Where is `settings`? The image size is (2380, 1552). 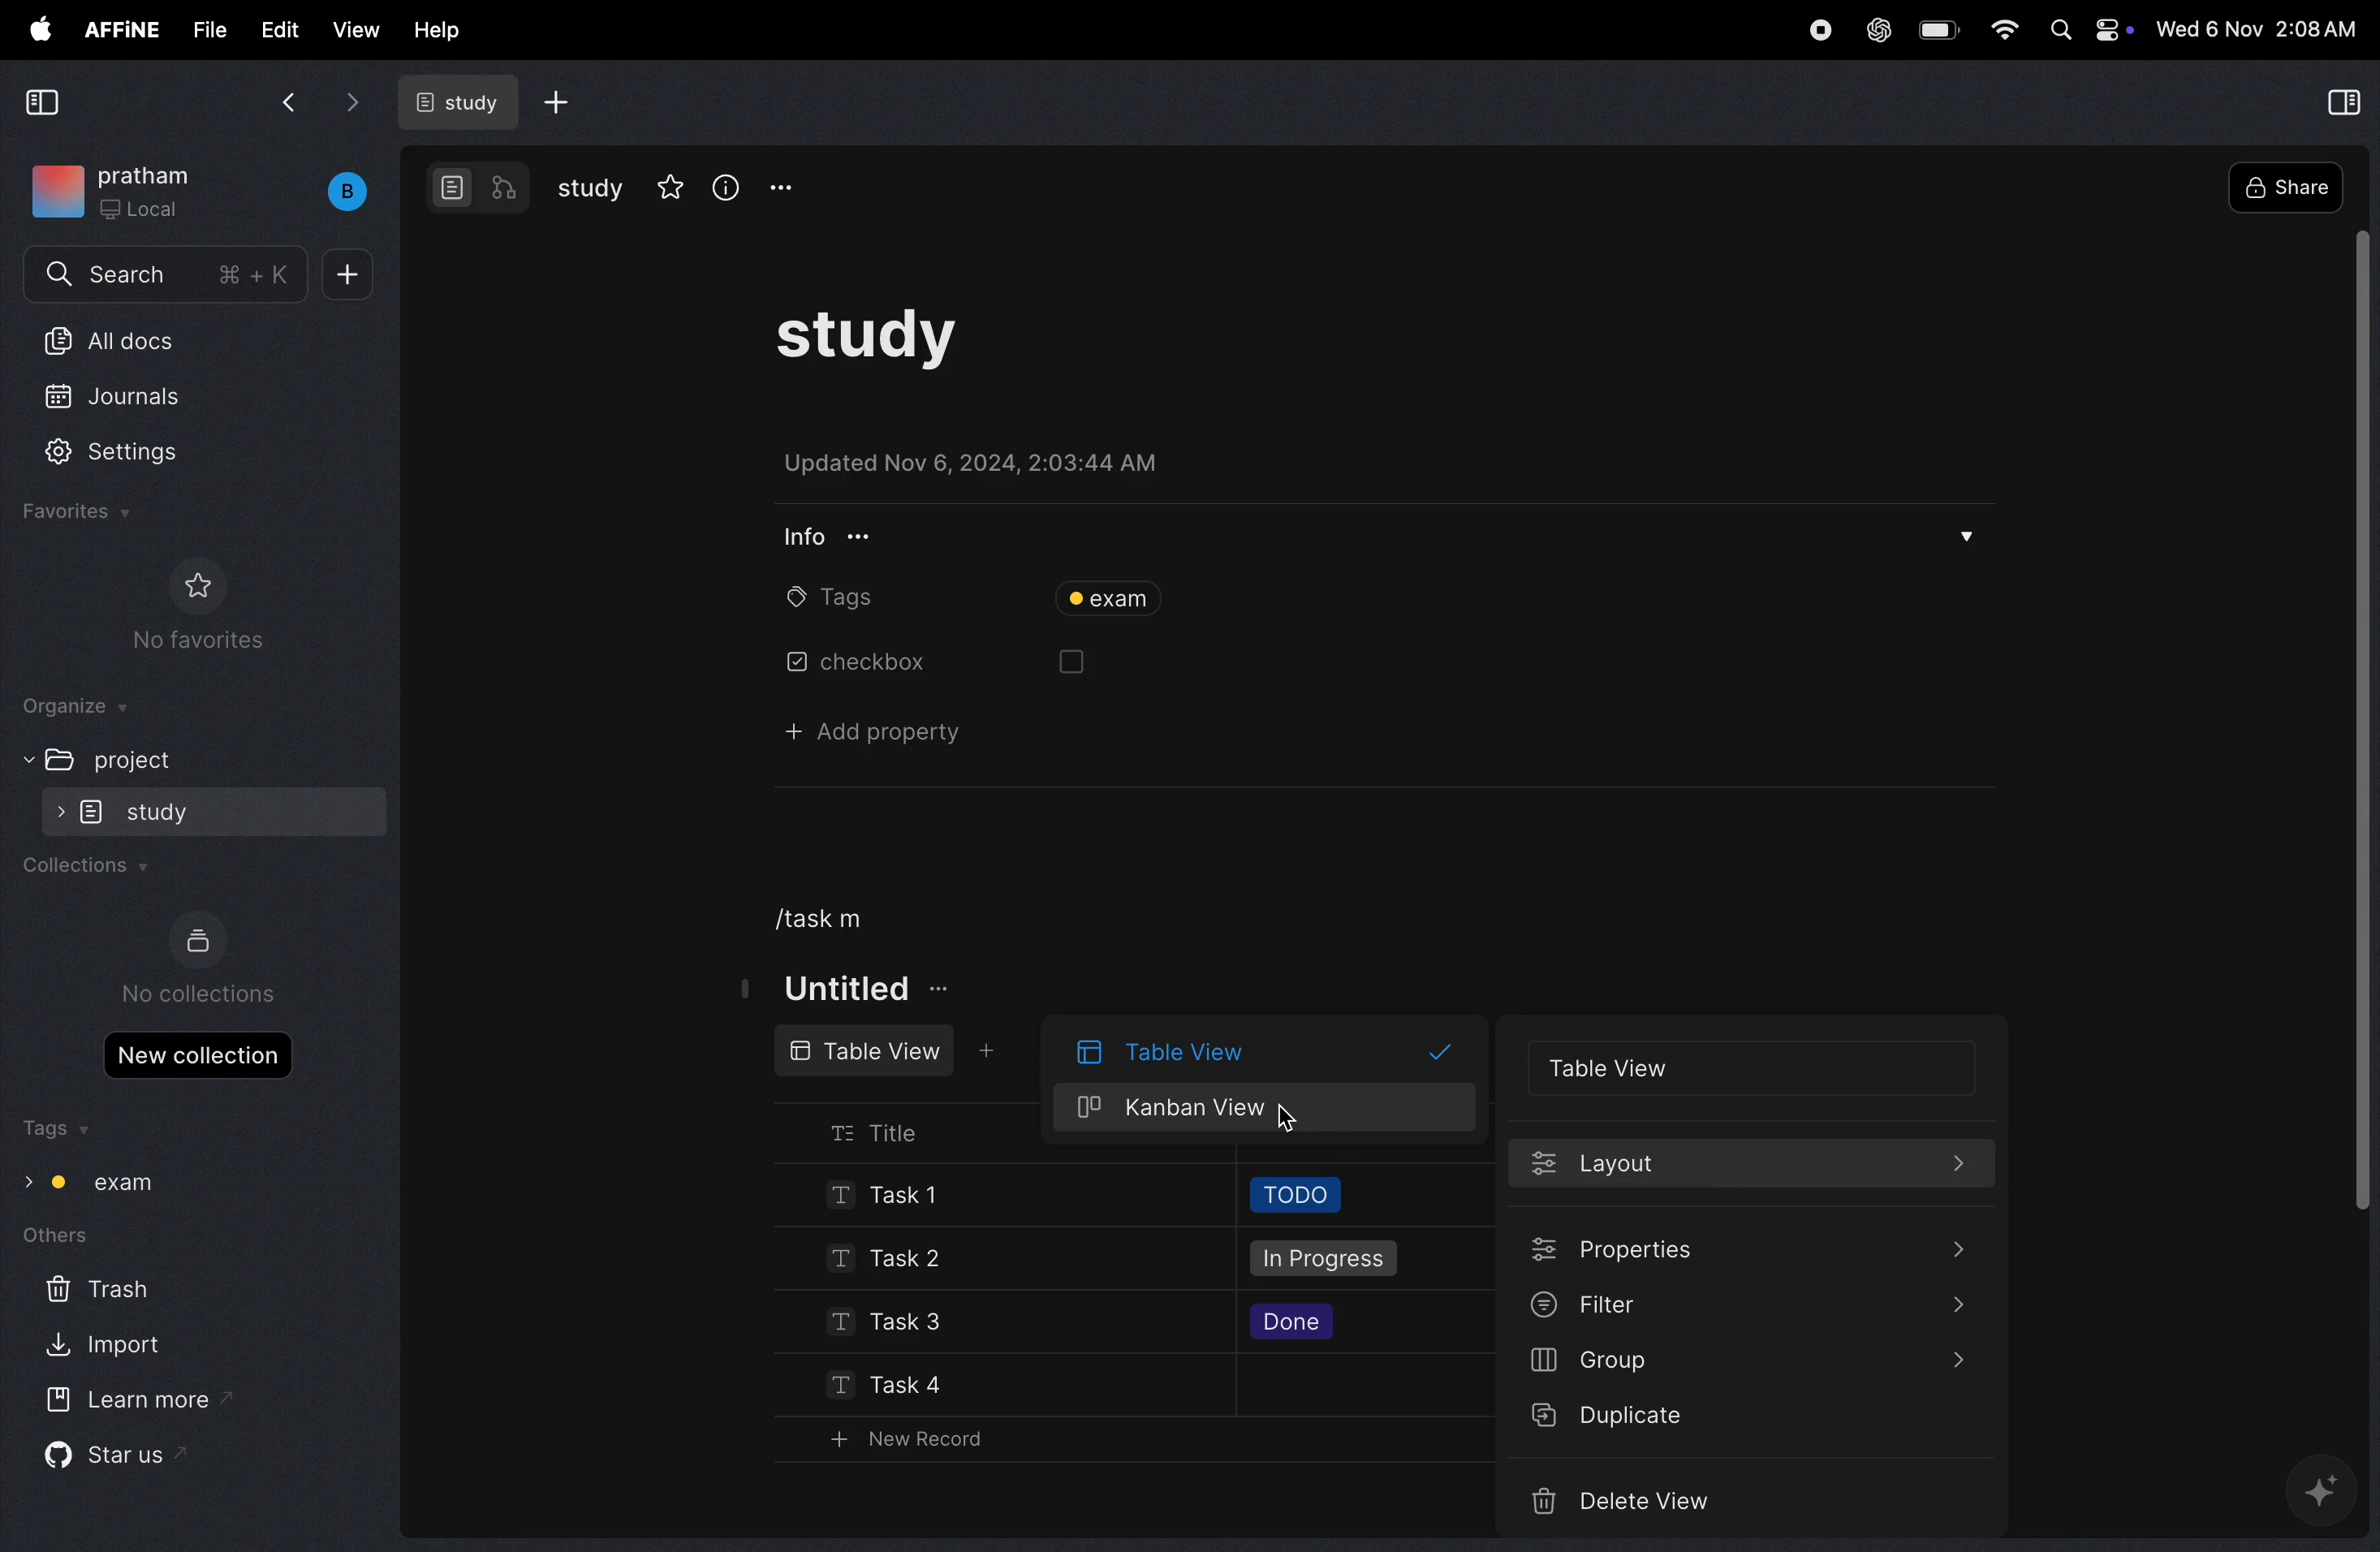
settings is located at coordinates (130, 456).